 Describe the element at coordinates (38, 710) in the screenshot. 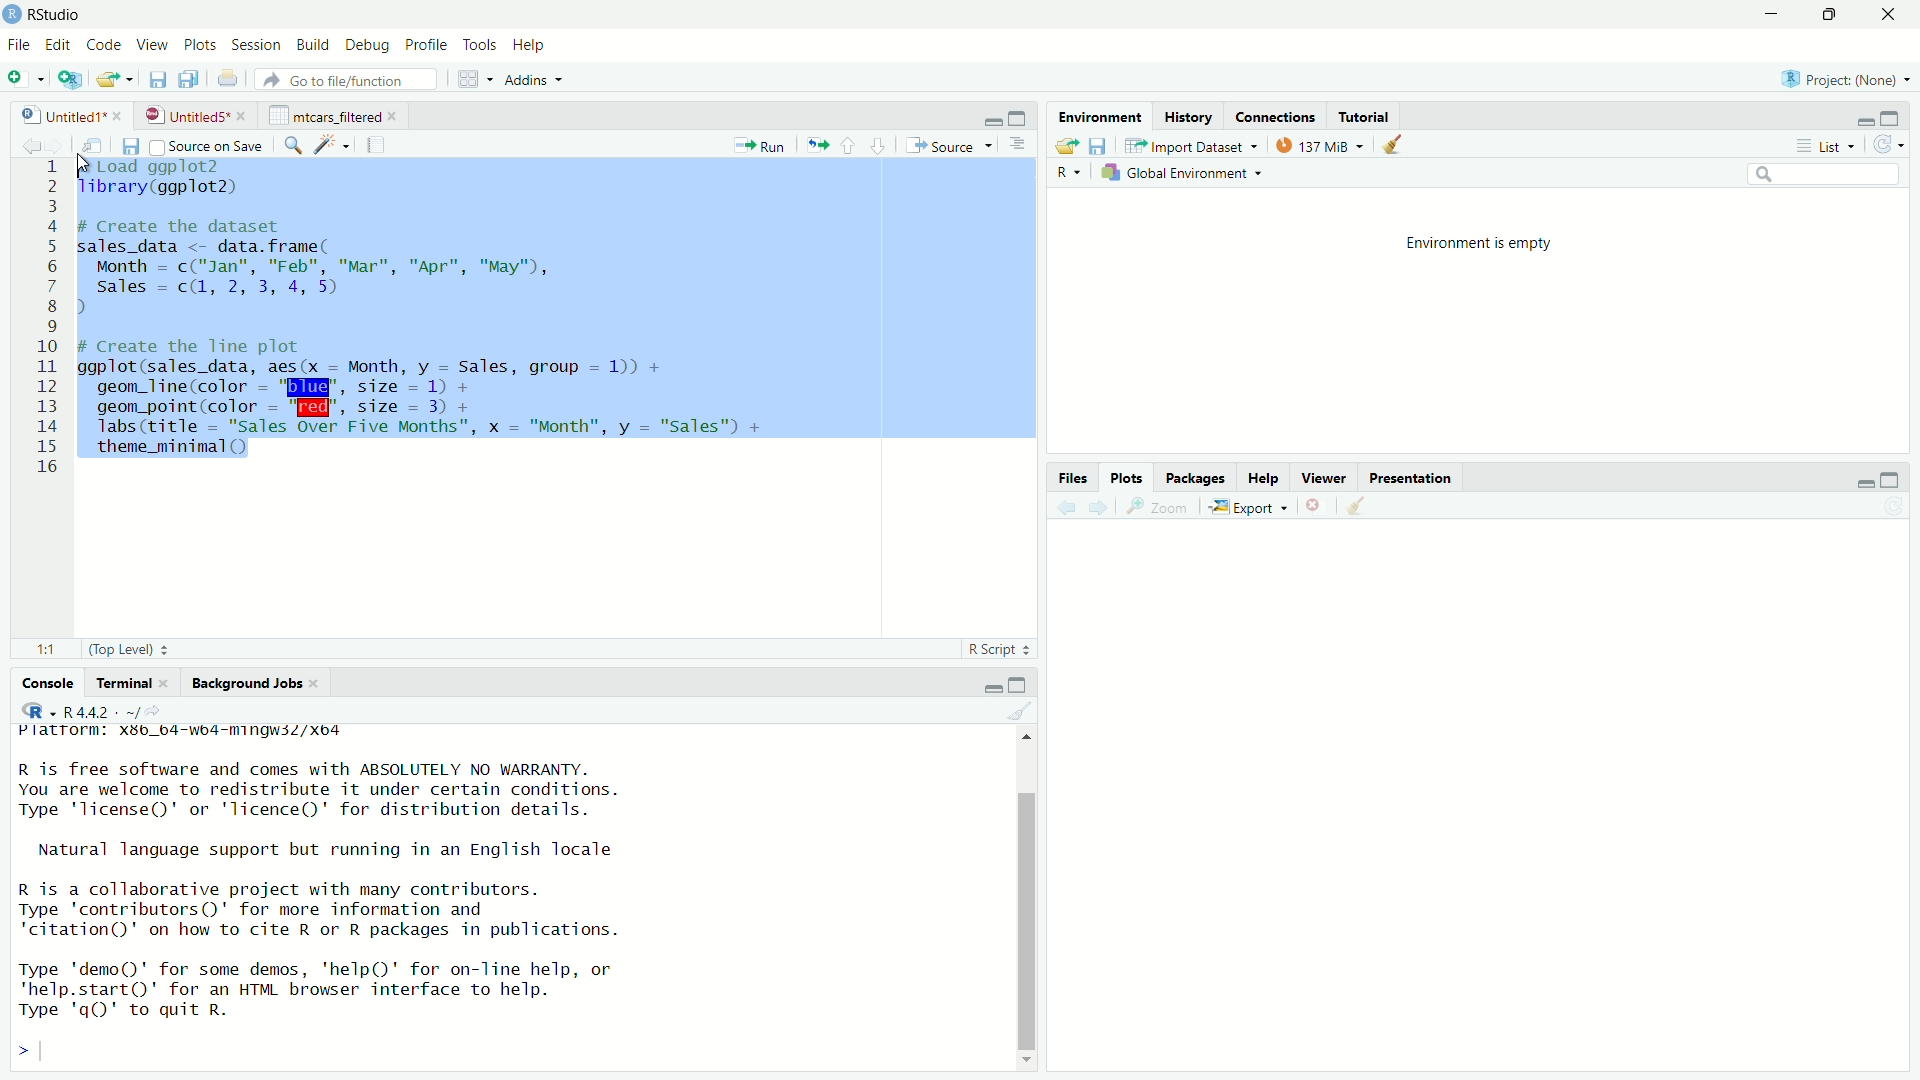

I see `R` at that location.